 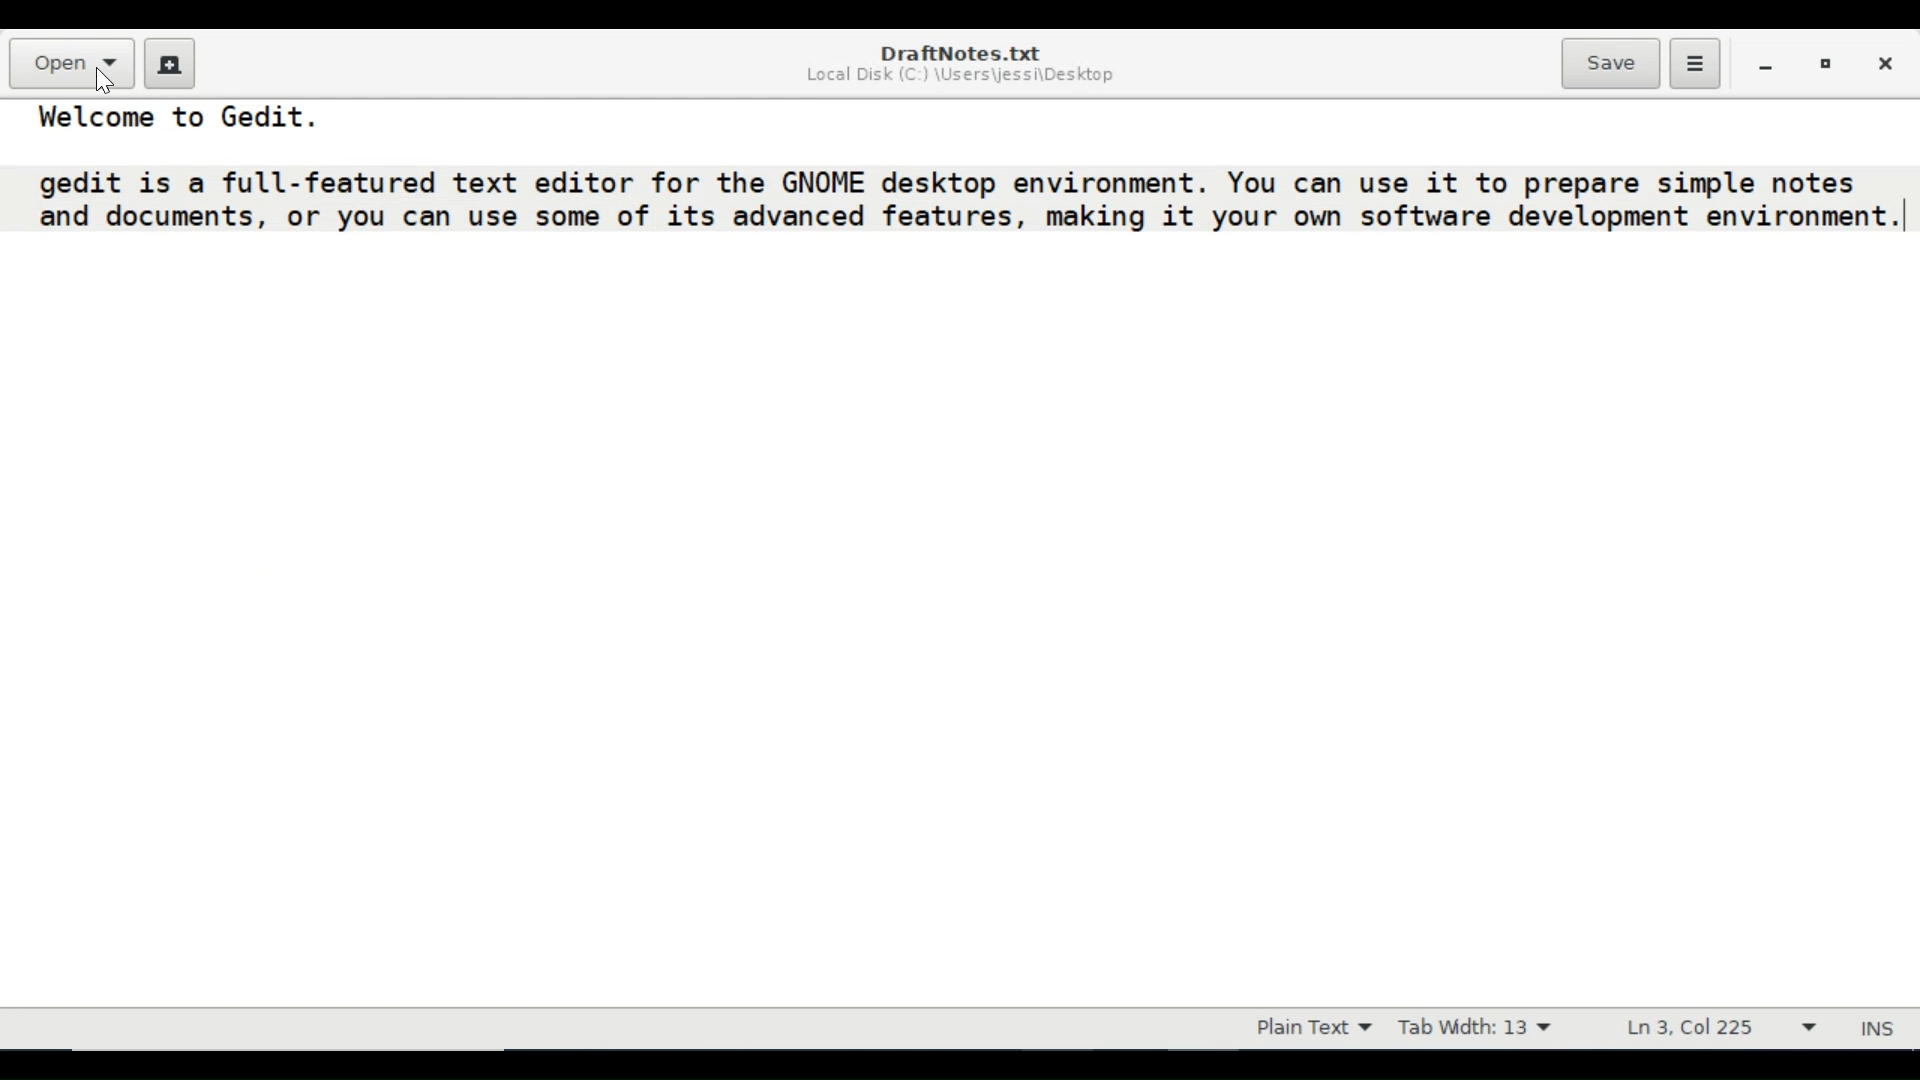 What do you see at coordinates (1610, 63) in the screenshot?
I see `Save` at bounding box center [1610, 63].